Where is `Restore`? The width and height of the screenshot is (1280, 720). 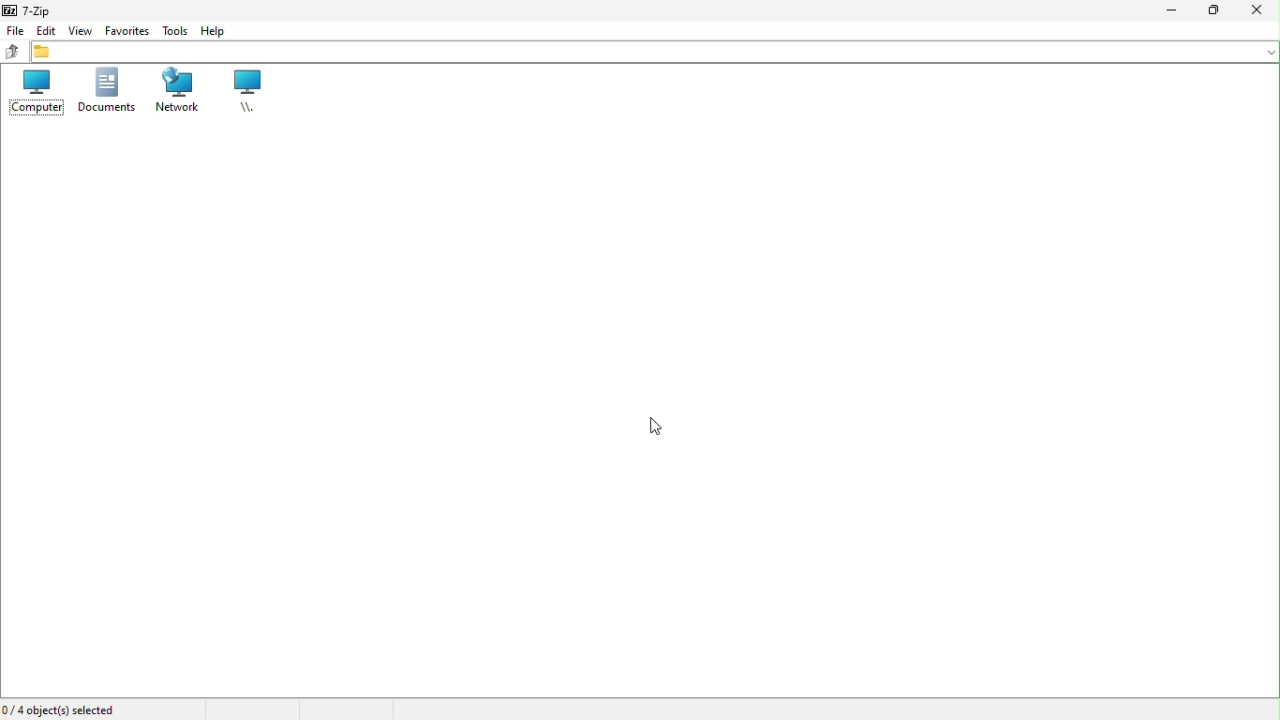
Restore is located at coordinates (1215, 12).